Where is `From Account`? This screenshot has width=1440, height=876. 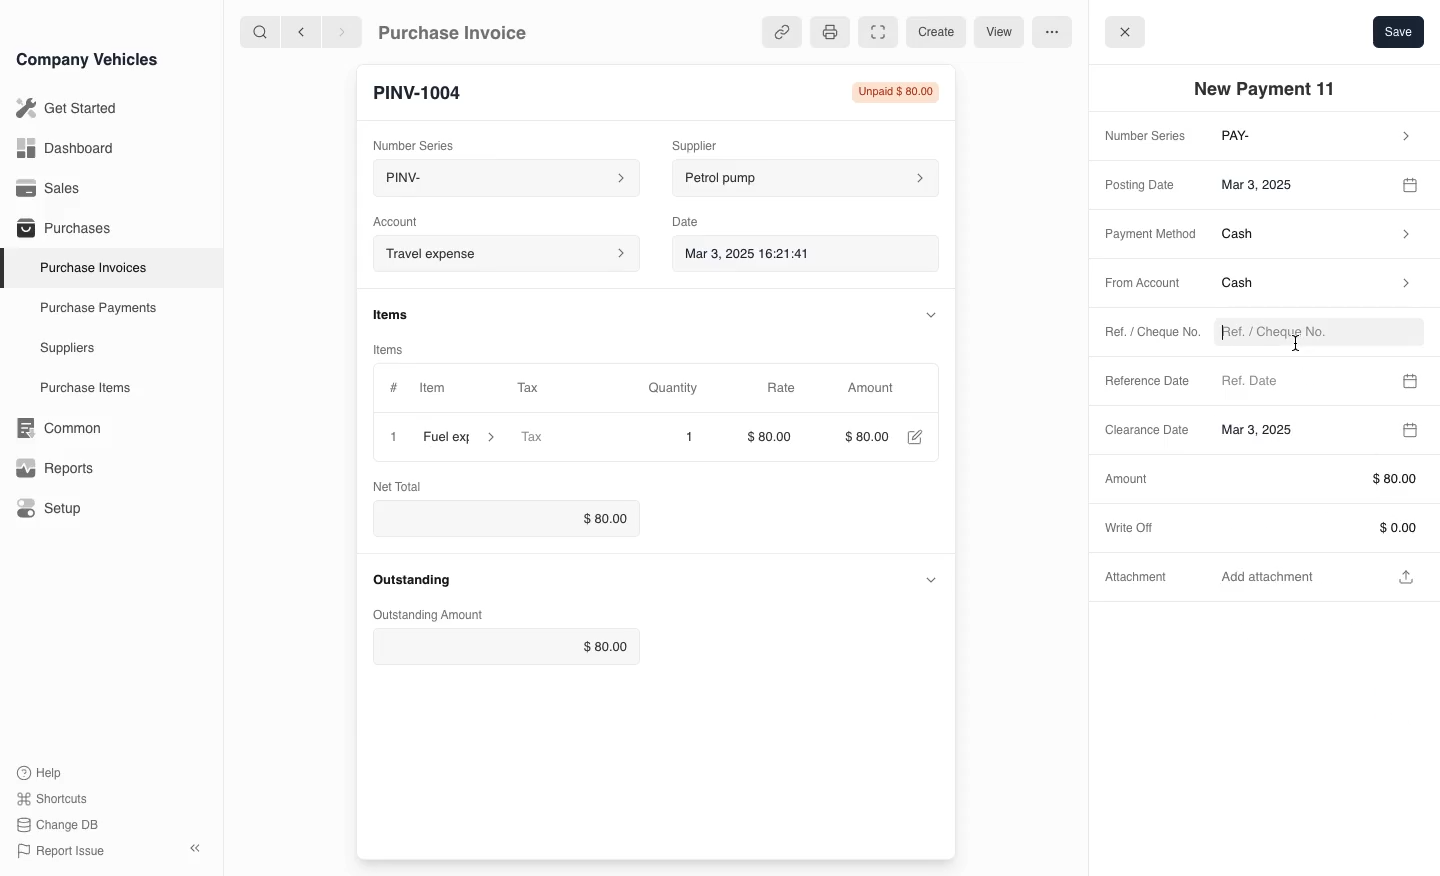 From Account is located at coordinates (1136, 284).